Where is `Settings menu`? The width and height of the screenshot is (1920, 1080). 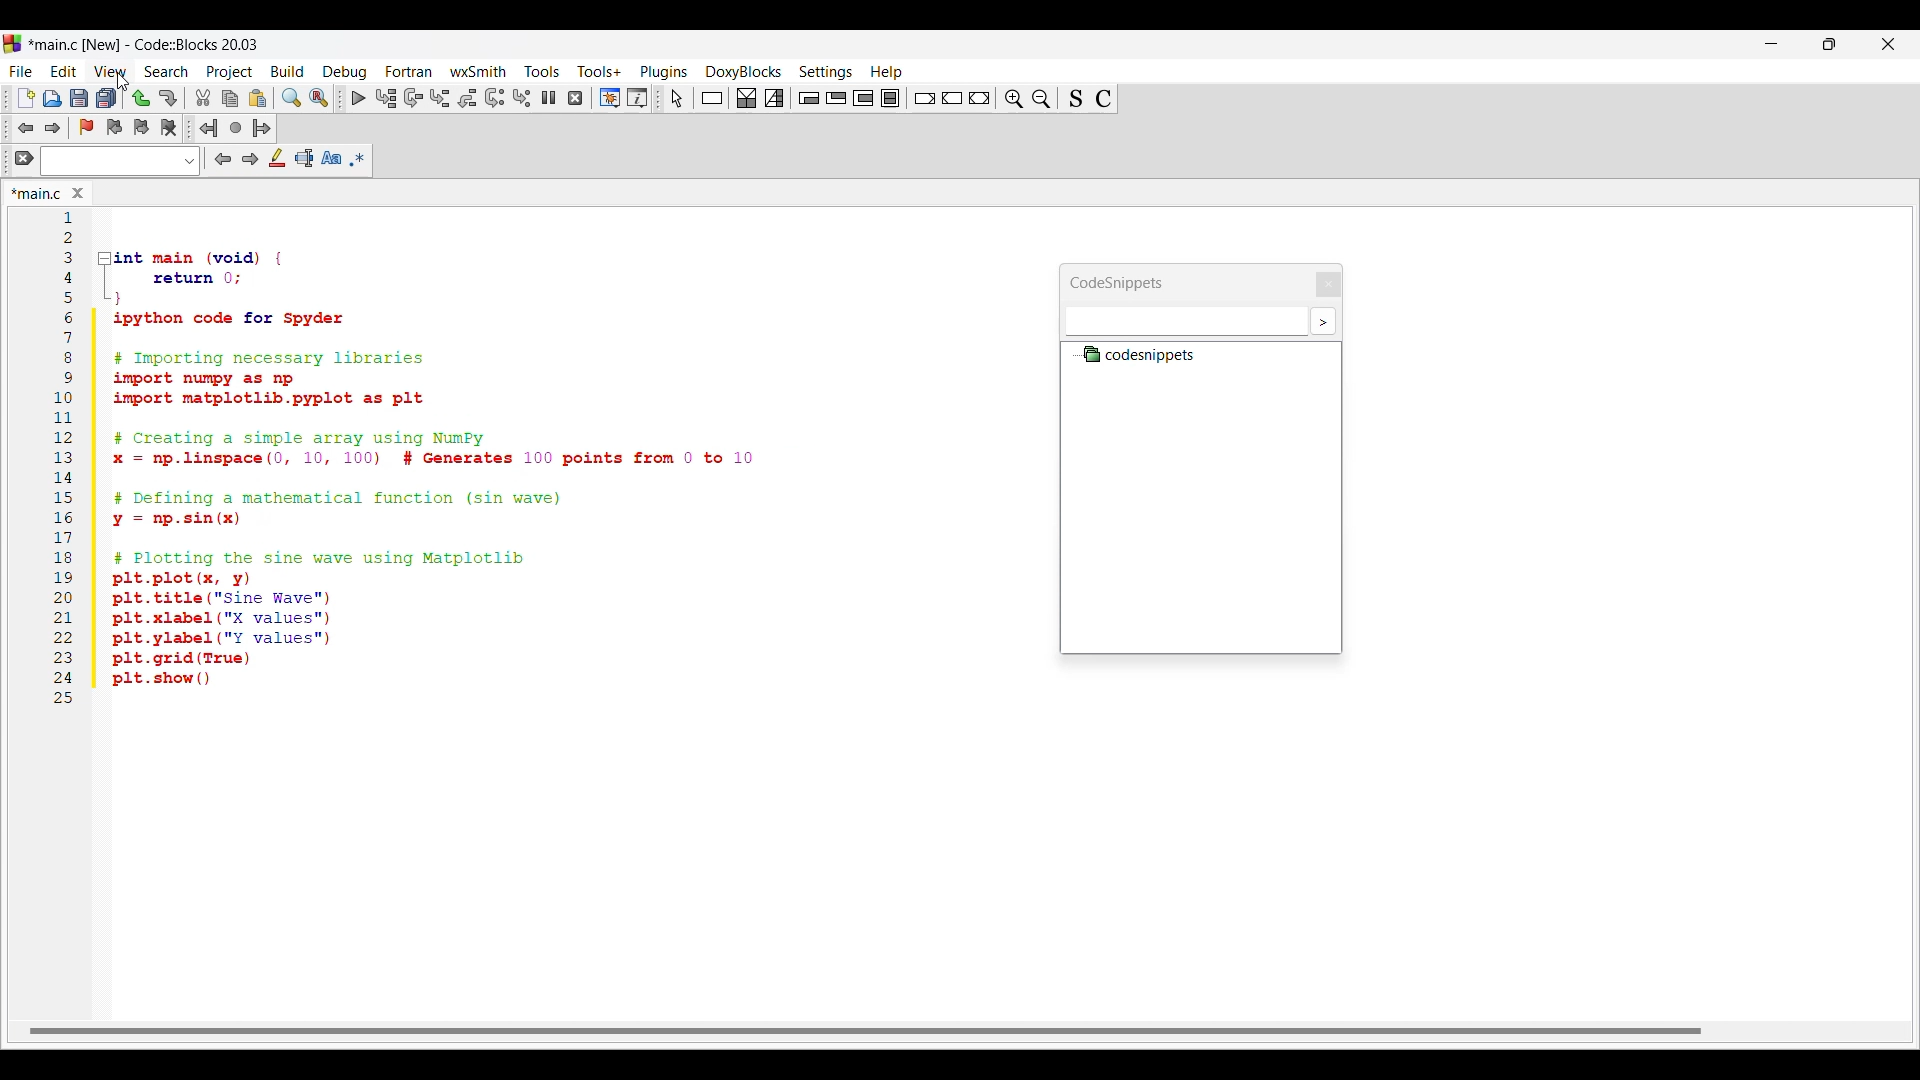
Settings menu is located at coordinates (825, 73).